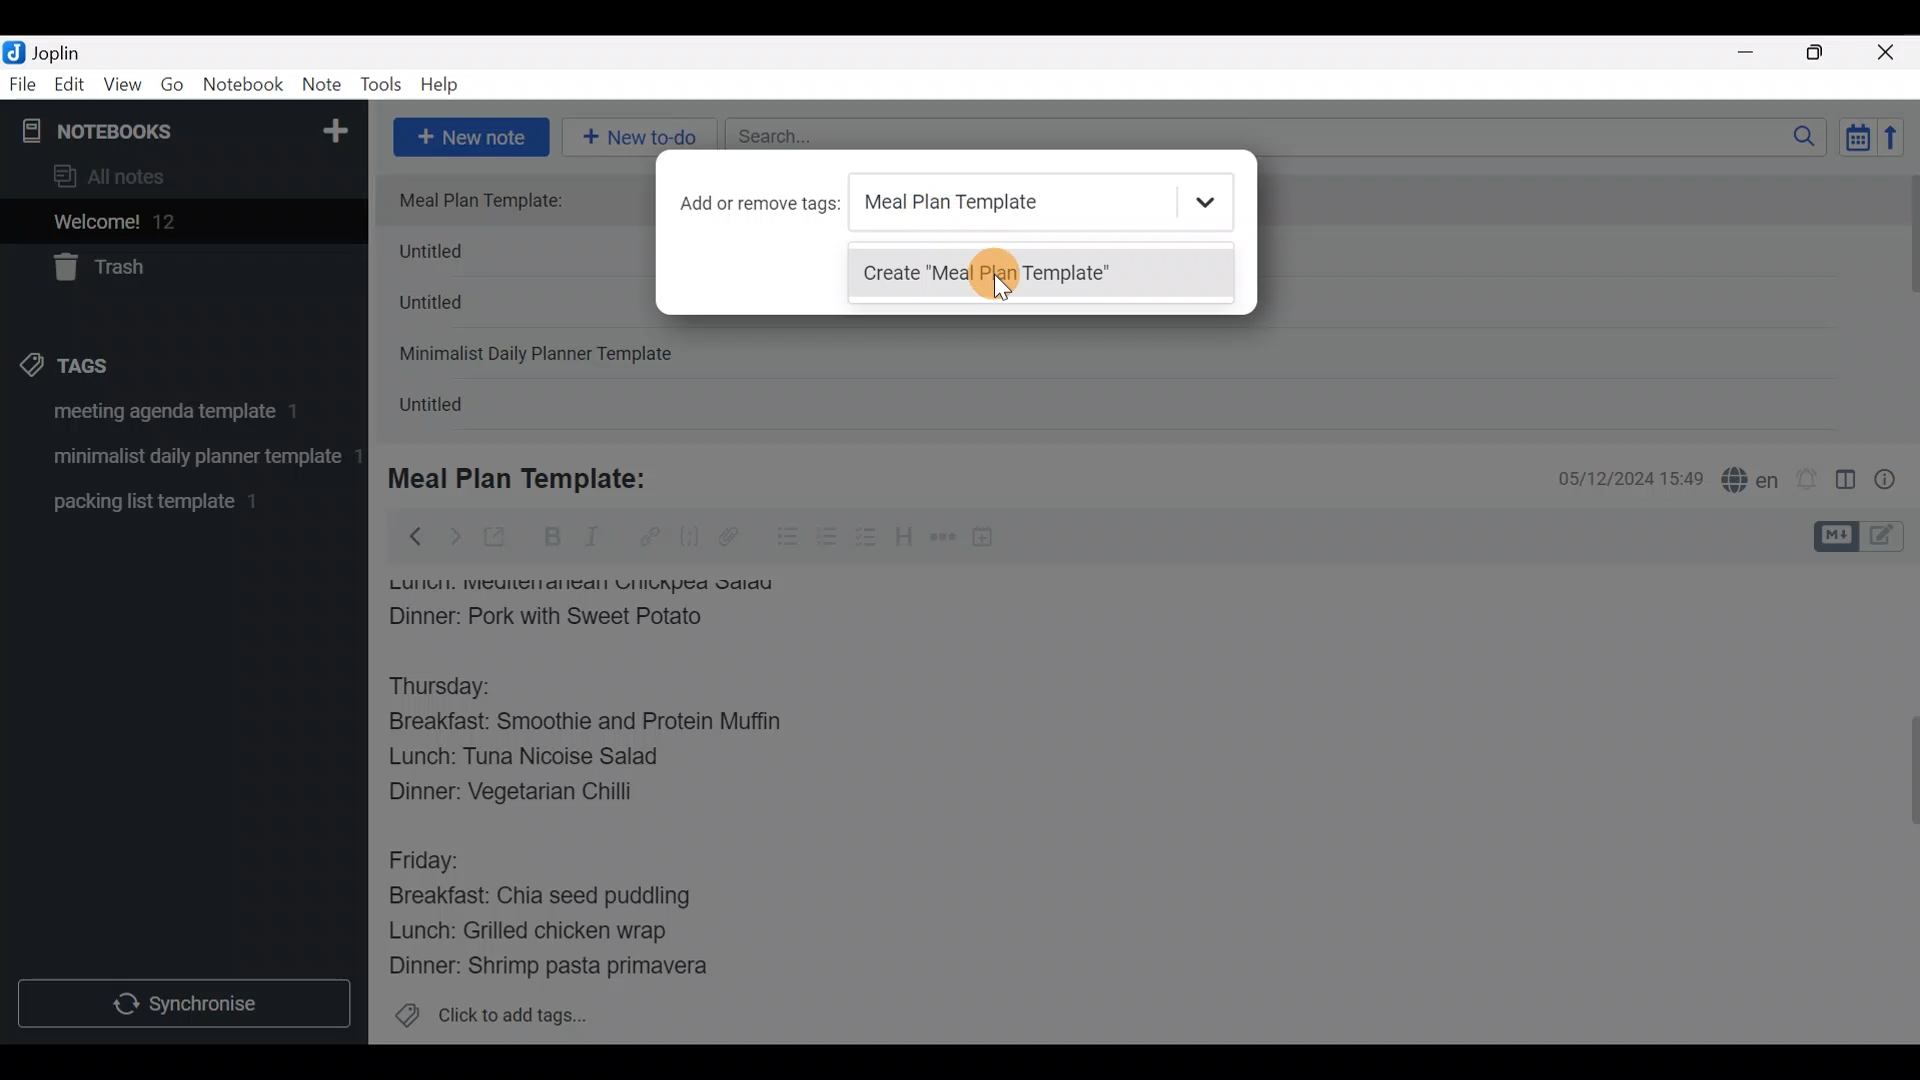 Image resolution: width=1920 pixels, height=1080 pixels. What do you see at coordinates (1894, 481) in the screenshot?
I see `Note properties` at bounding box center [1894, 481].